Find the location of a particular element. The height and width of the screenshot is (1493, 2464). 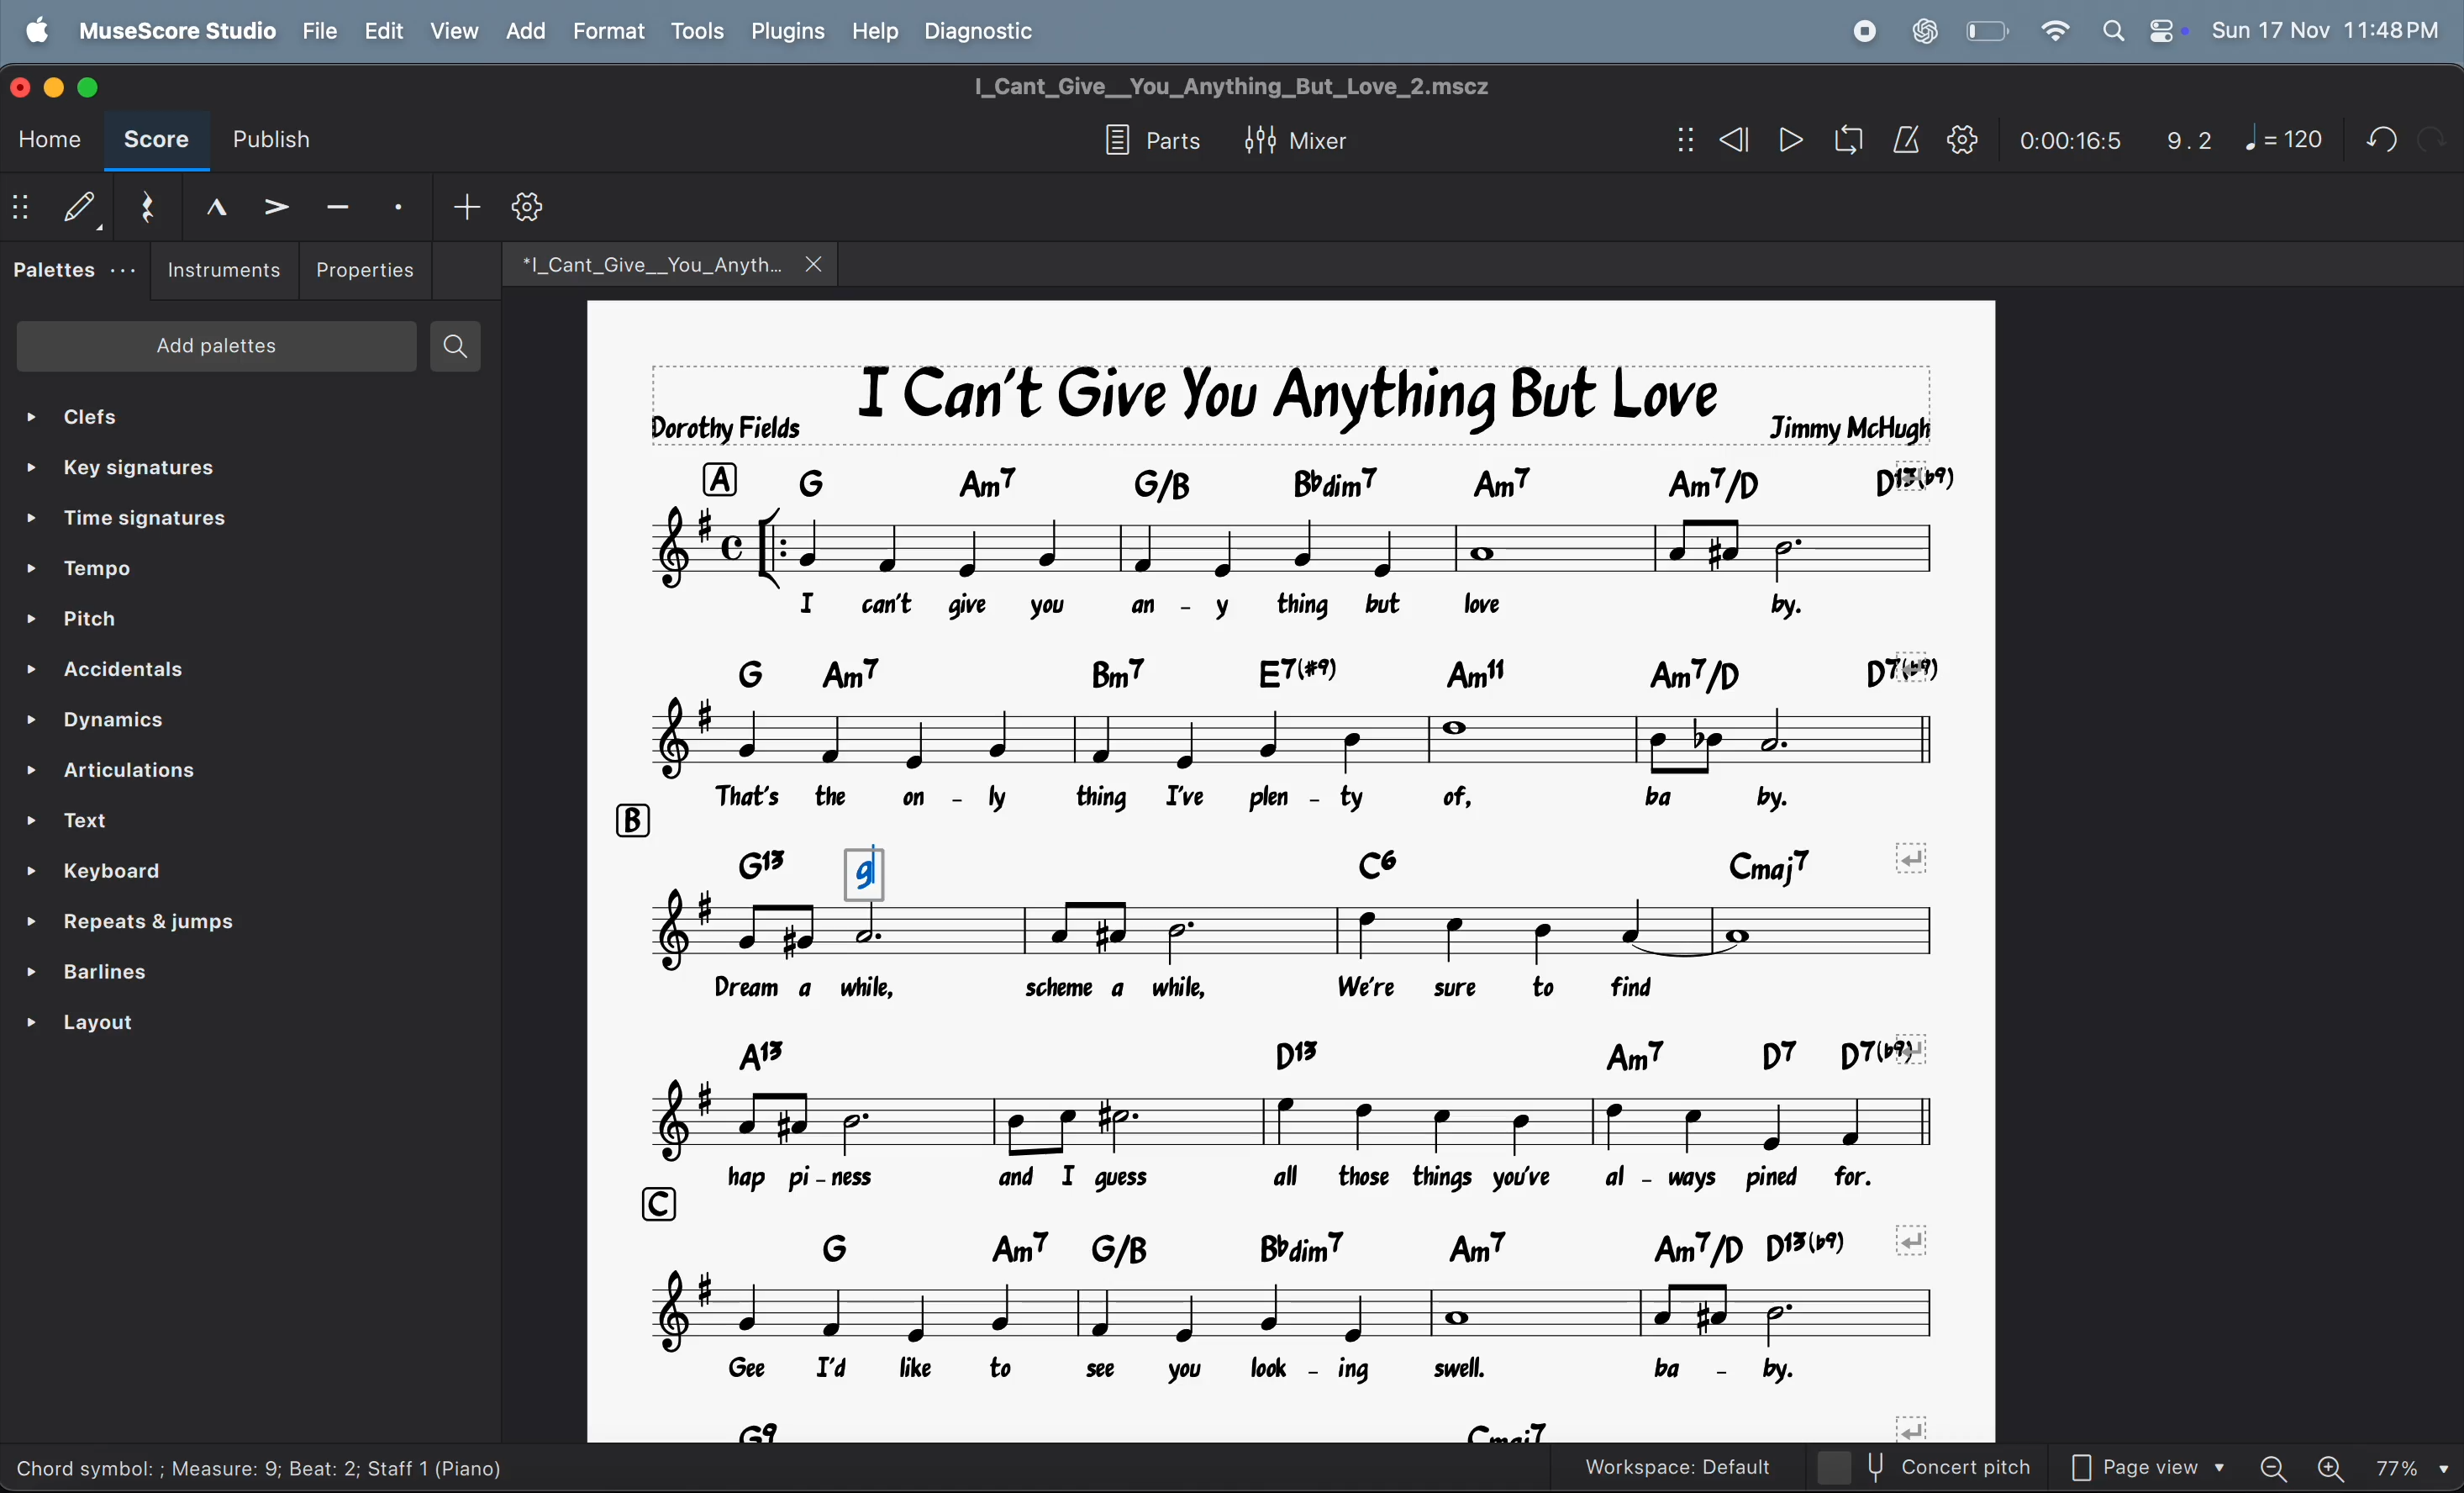

view is located at coordinates (455, 32).